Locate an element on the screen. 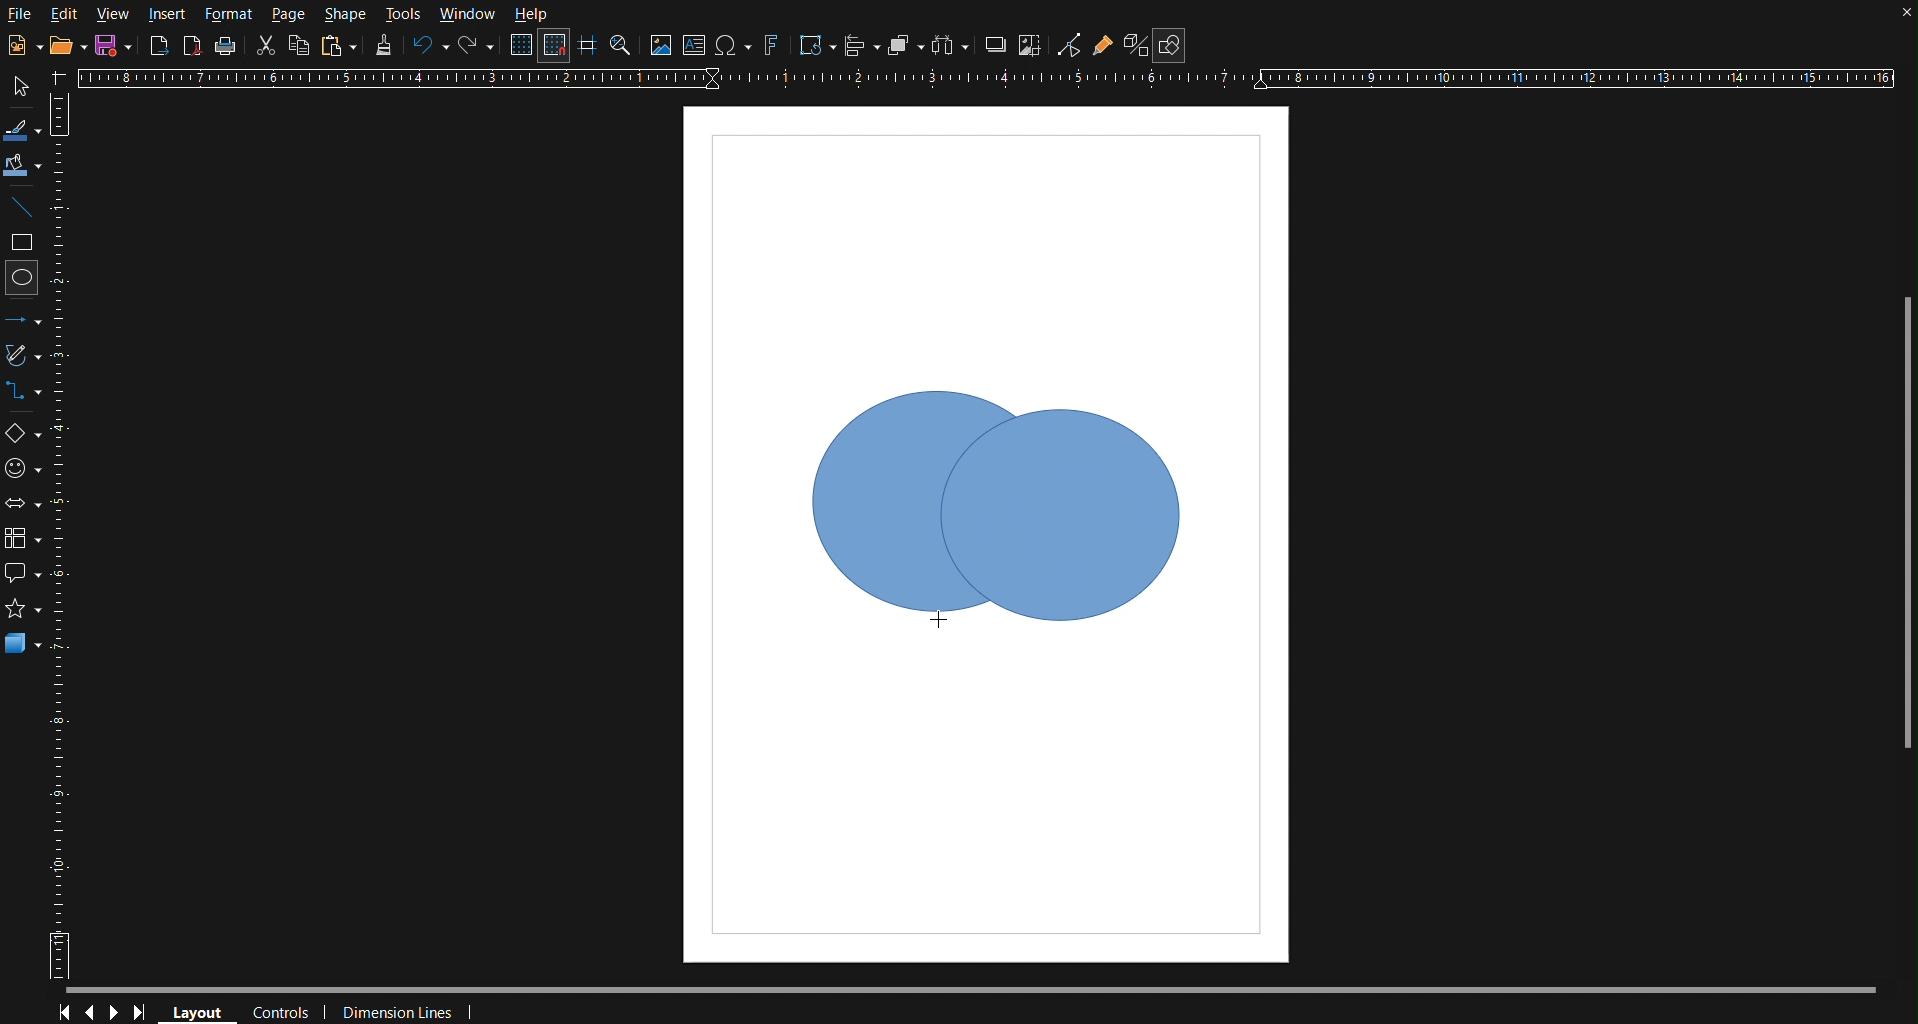 This screenshot has height=1024, width=1918. Shape is located at coordinates (345, 15).